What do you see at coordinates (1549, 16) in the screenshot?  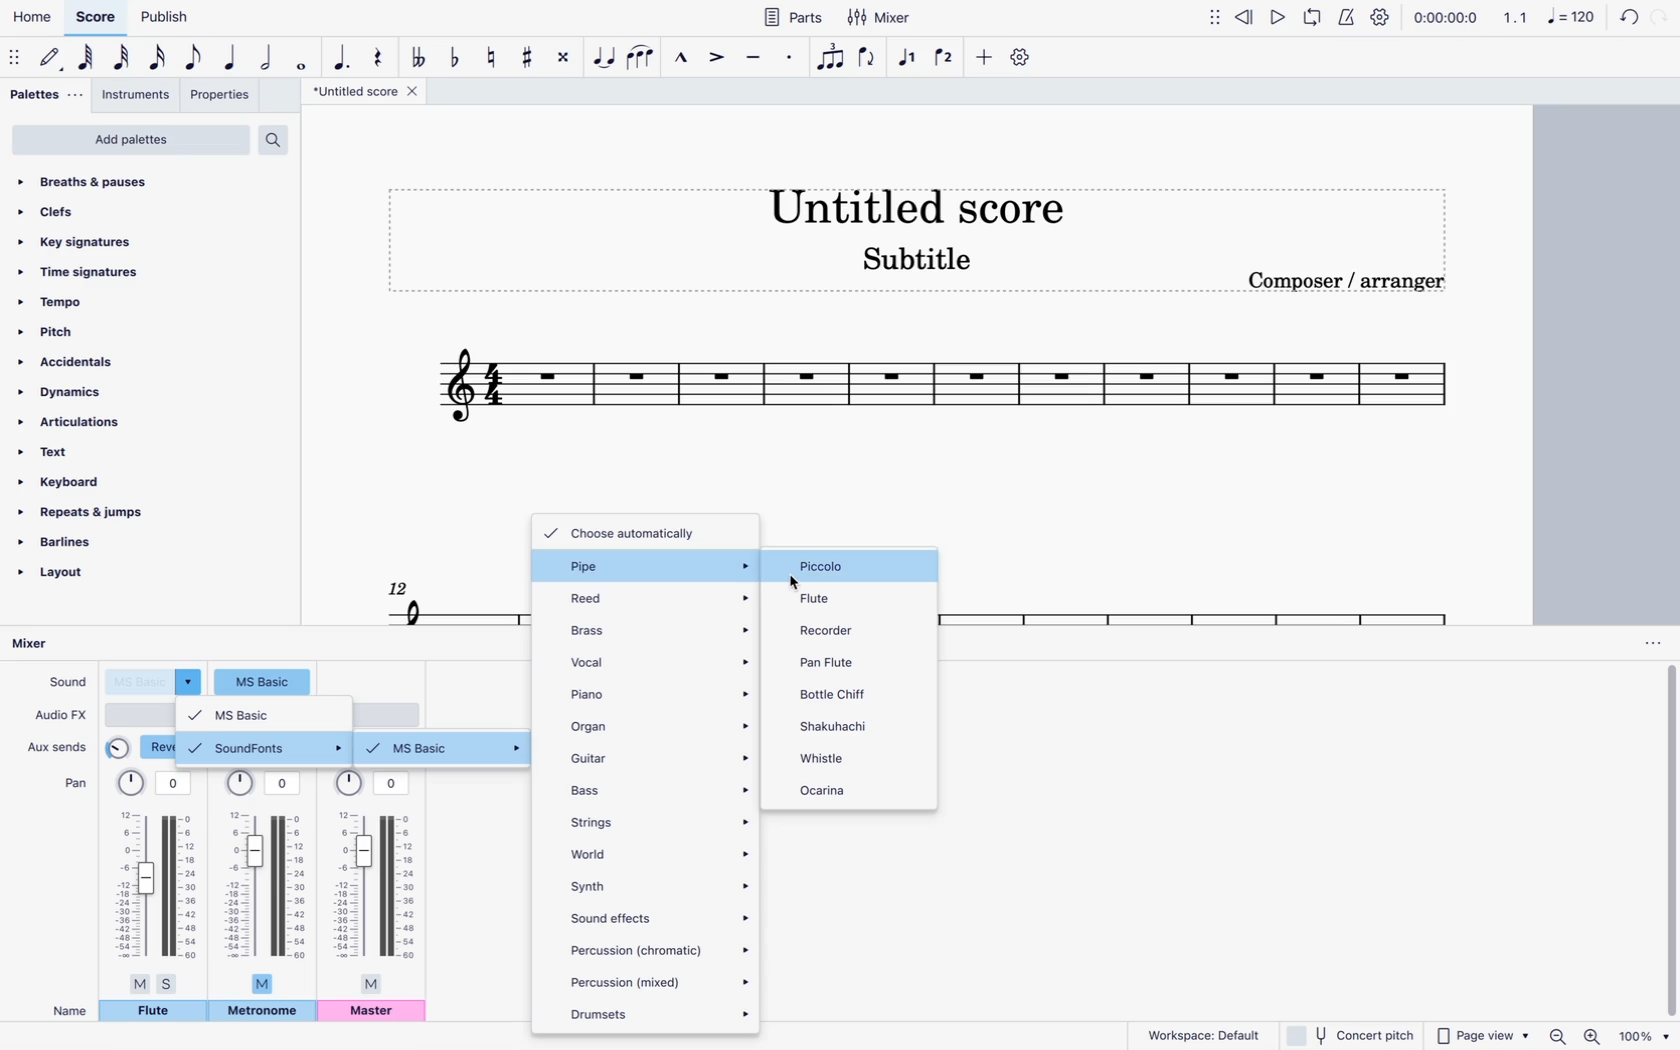 I see `scale` at bounding box center [1549, 16].